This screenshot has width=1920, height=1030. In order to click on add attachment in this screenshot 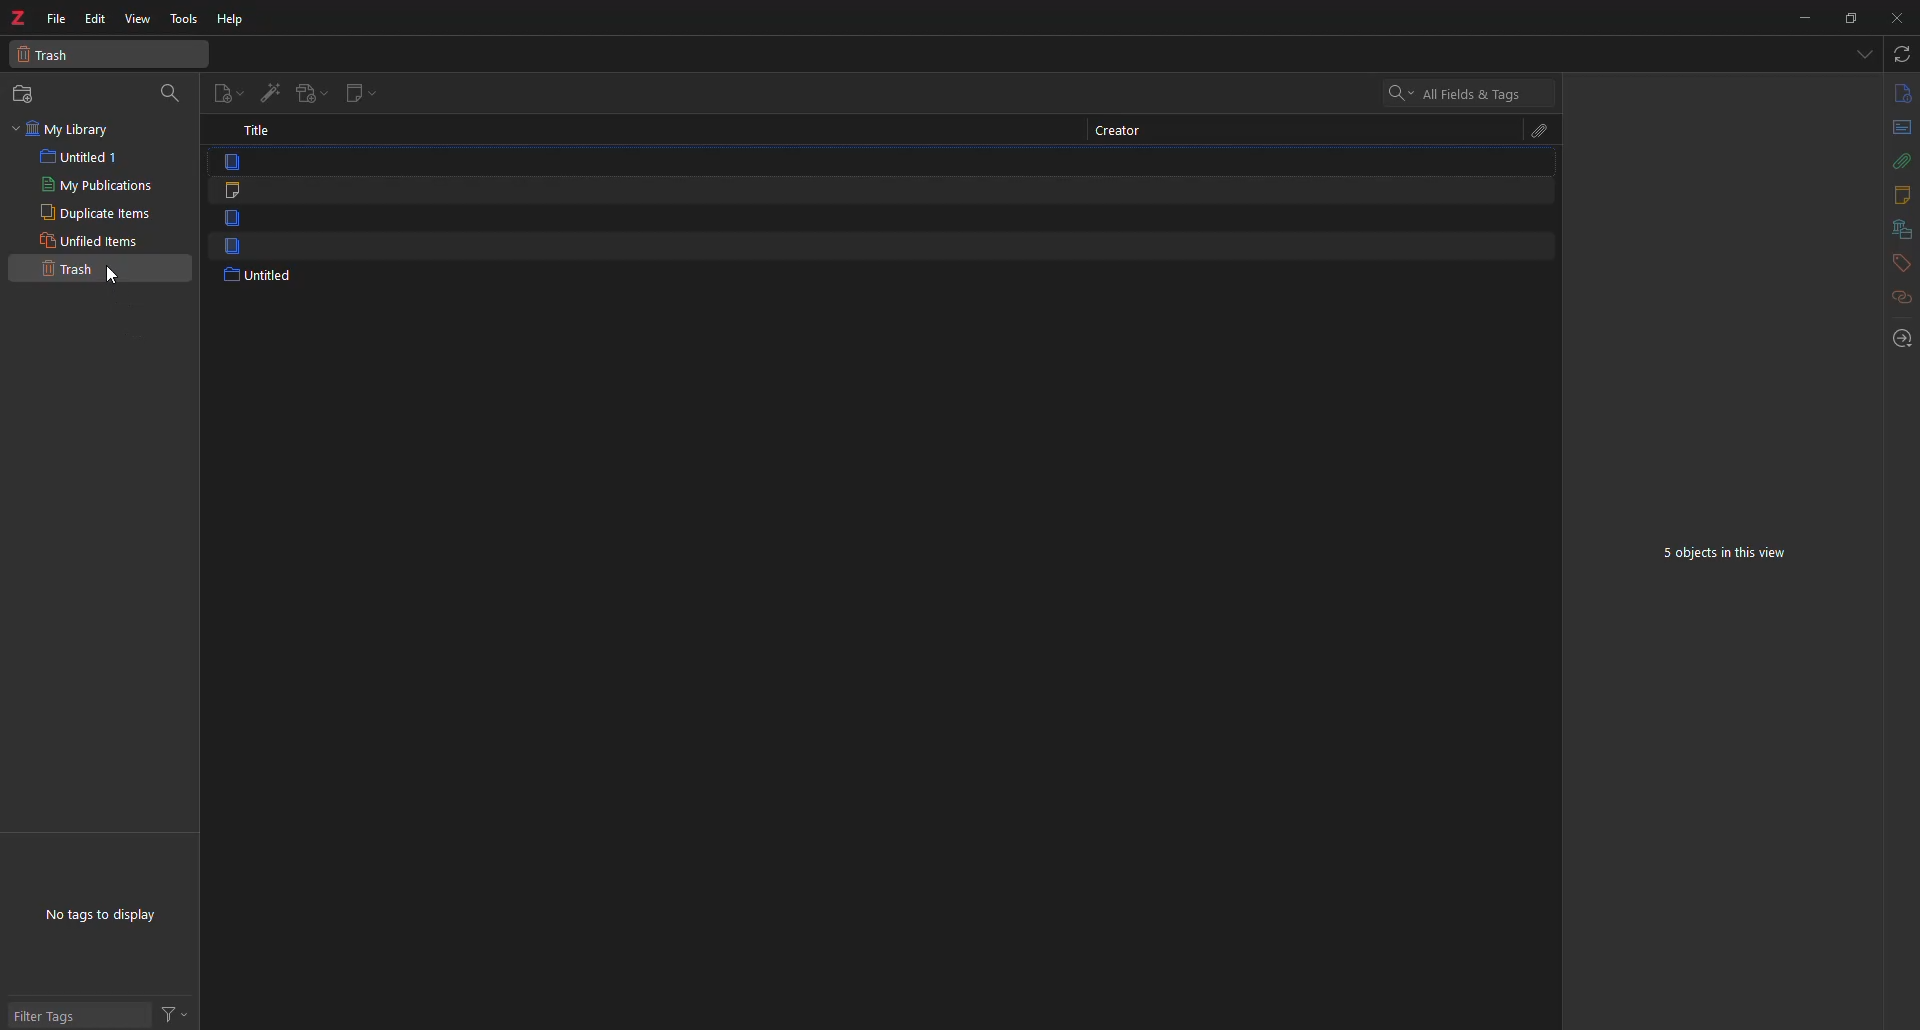, I will do `click(308, 93)`.